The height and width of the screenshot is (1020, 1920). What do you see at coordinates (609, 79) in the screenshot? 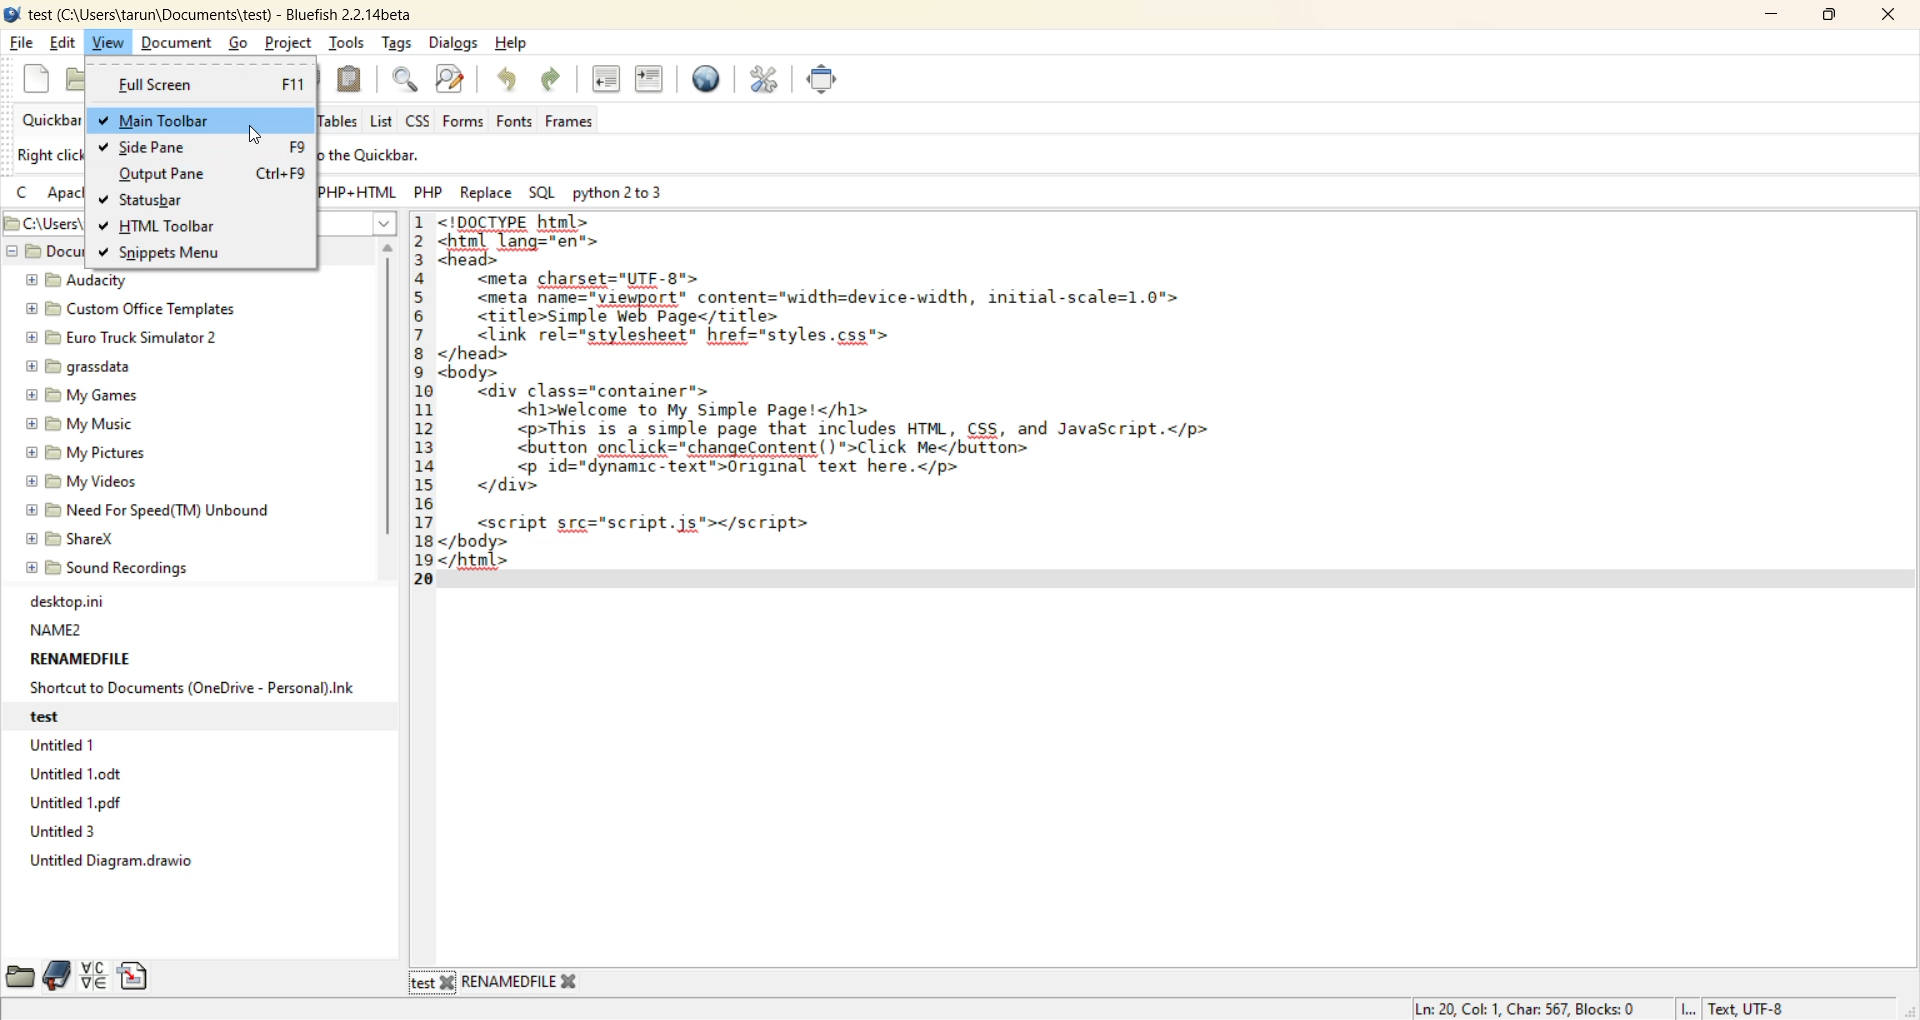
I see `unindent` at bounding box center [609, 79].